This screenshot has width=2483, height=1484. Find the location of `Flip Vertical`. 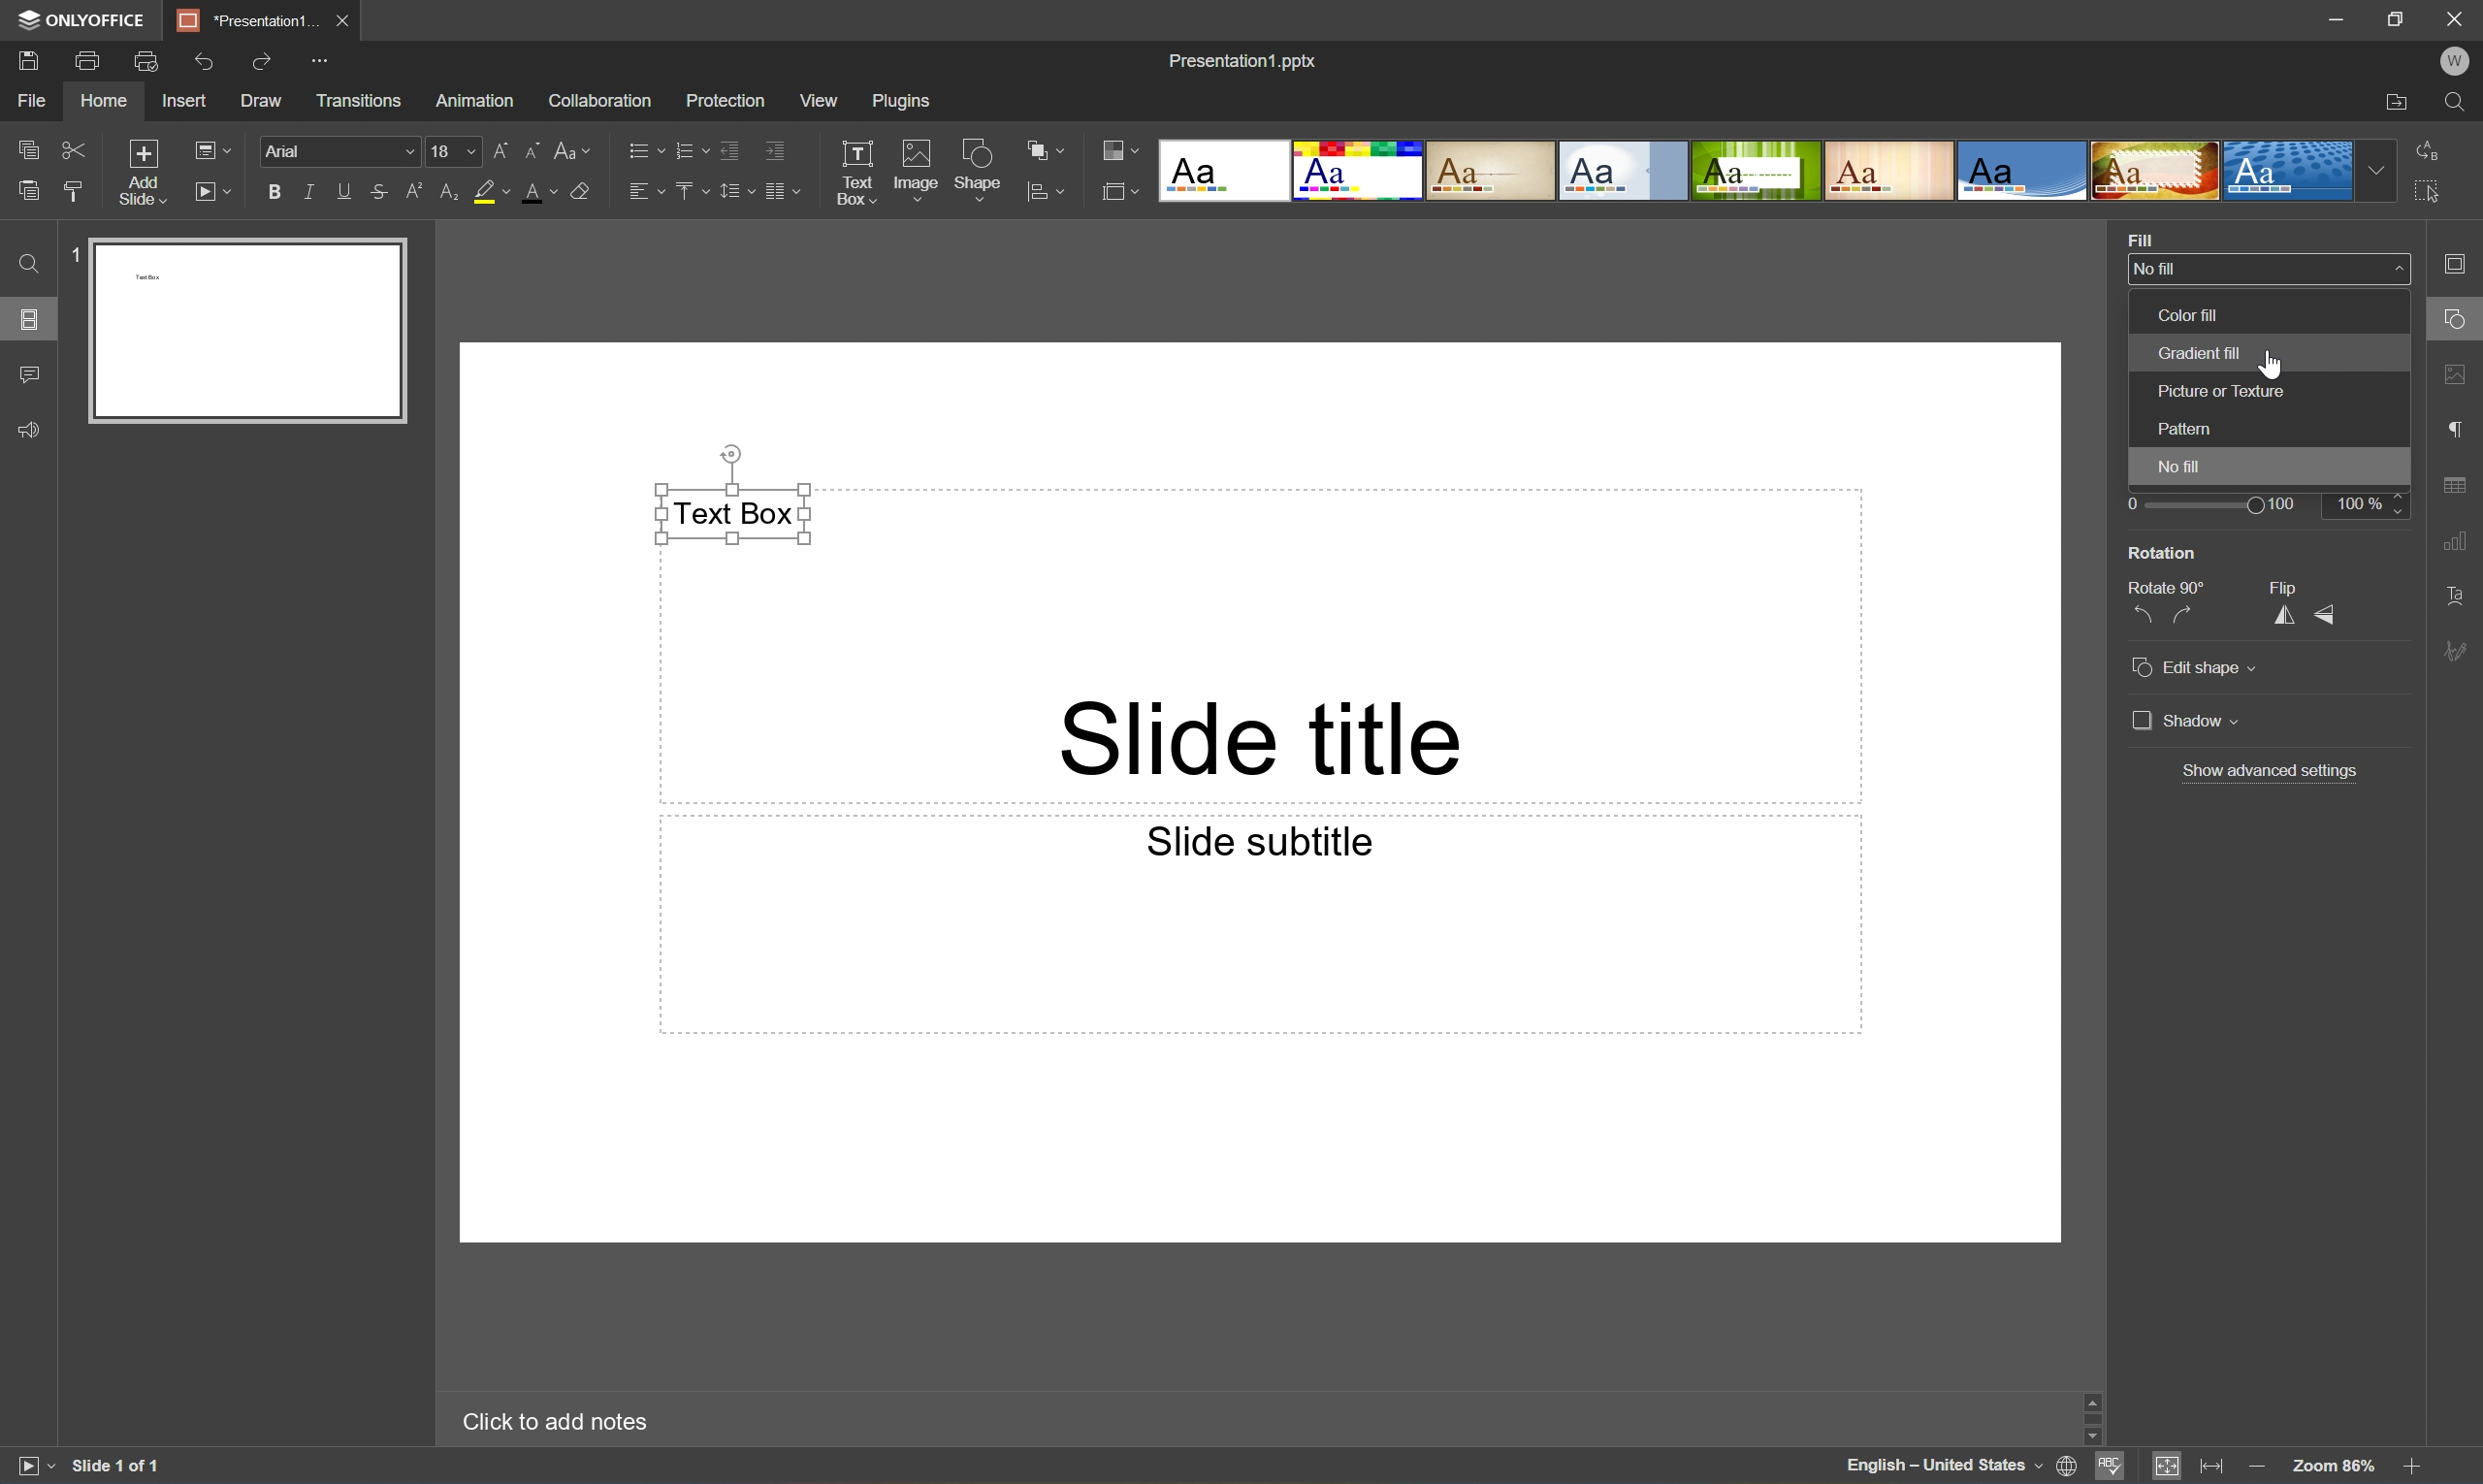

Flip Vertical is located at coordinates (2326, 619).